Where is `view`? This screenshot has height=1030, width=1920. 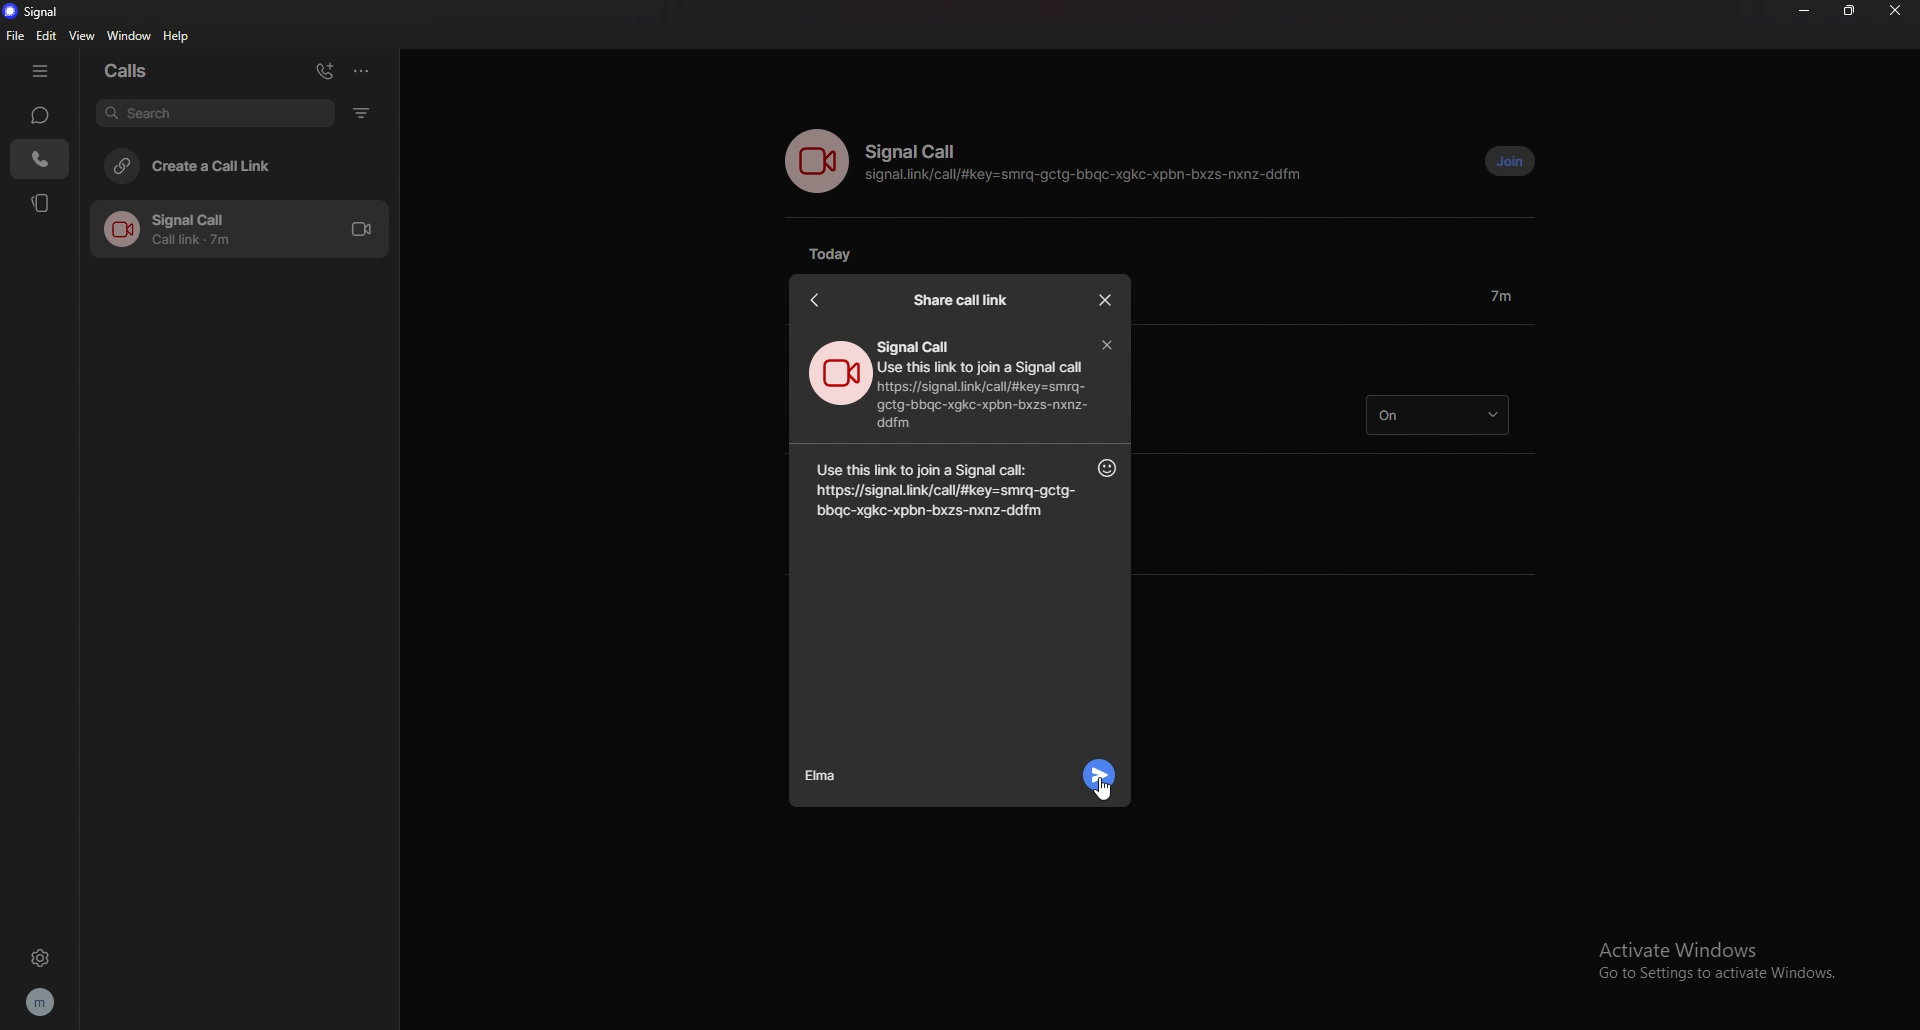 view is located at coordinates (81, 35).